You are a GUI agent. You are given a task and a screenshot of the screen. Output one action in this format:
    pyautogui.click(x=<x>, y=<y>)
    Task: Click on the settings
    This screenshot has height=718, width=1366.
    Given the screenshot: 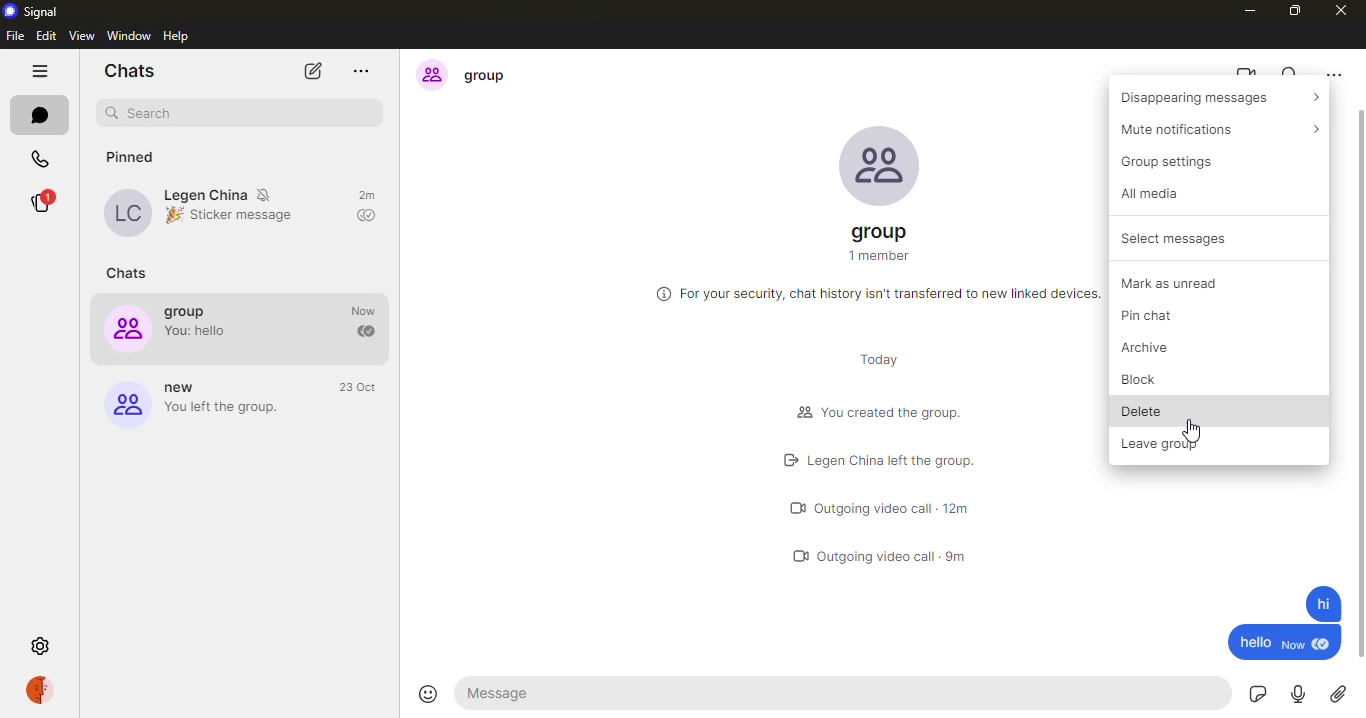 What is the action you would take?
    pyautogui.click(x=38, y=644)
    